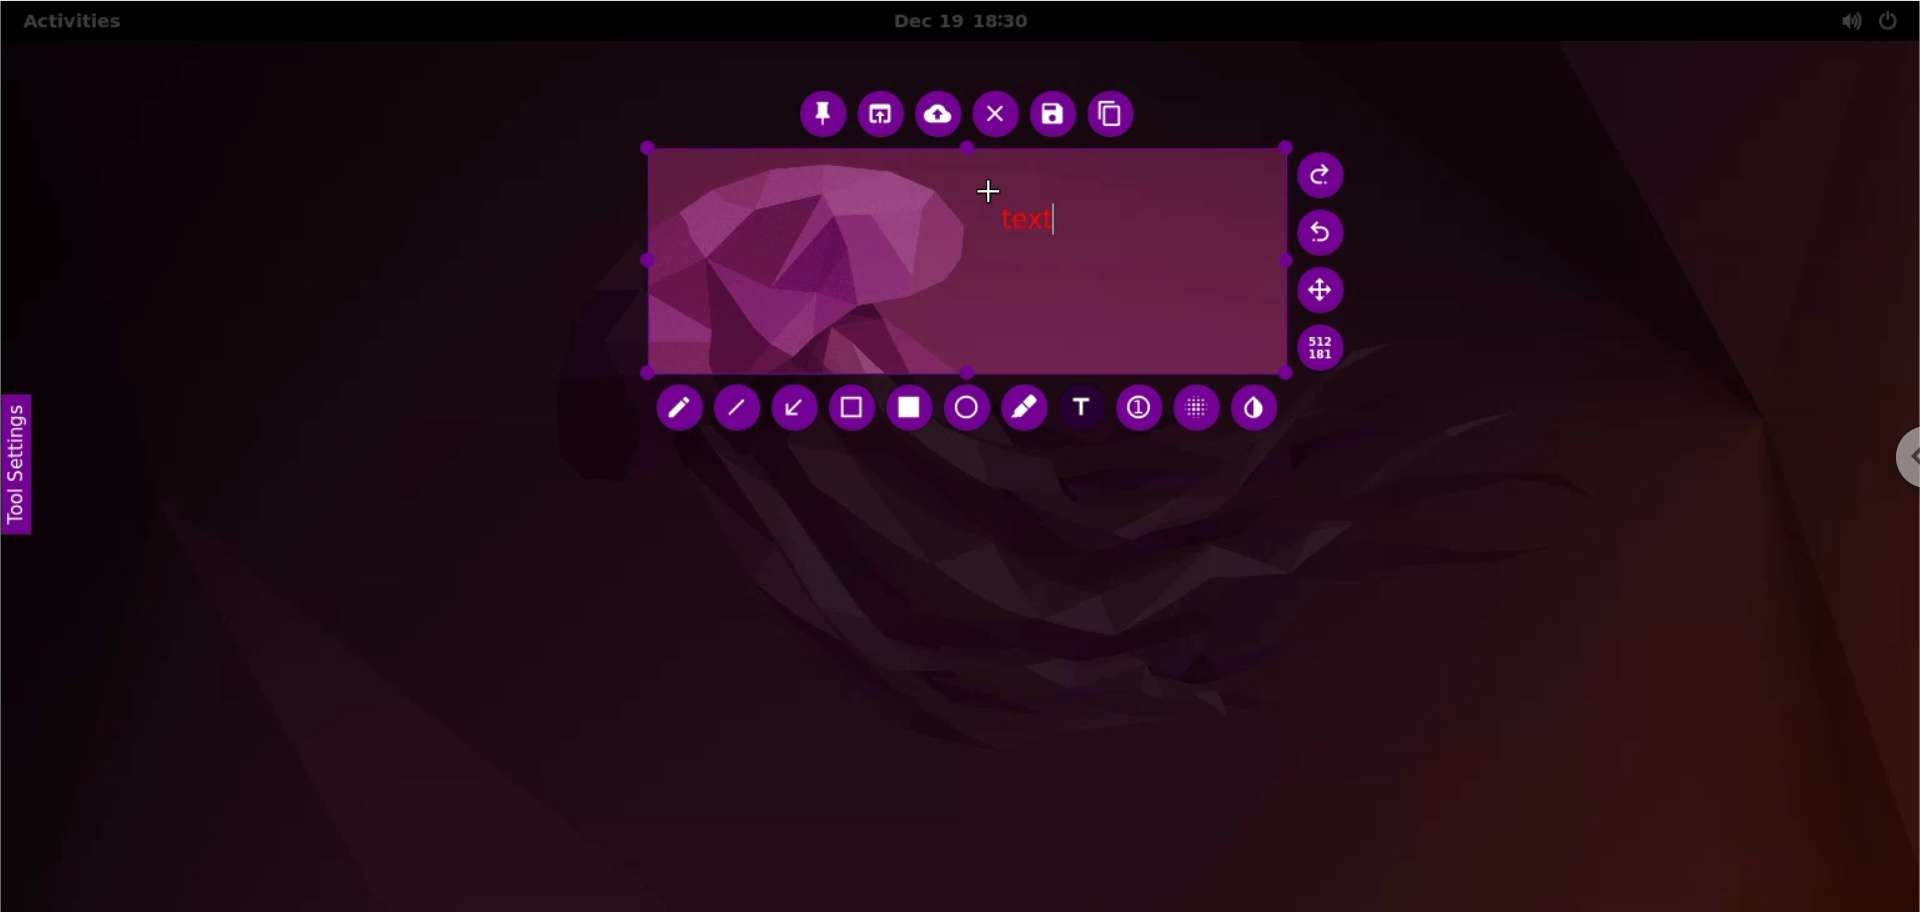 This screenshot has height=912, width=1920. I want to click on tool settings, so click(30, 470).